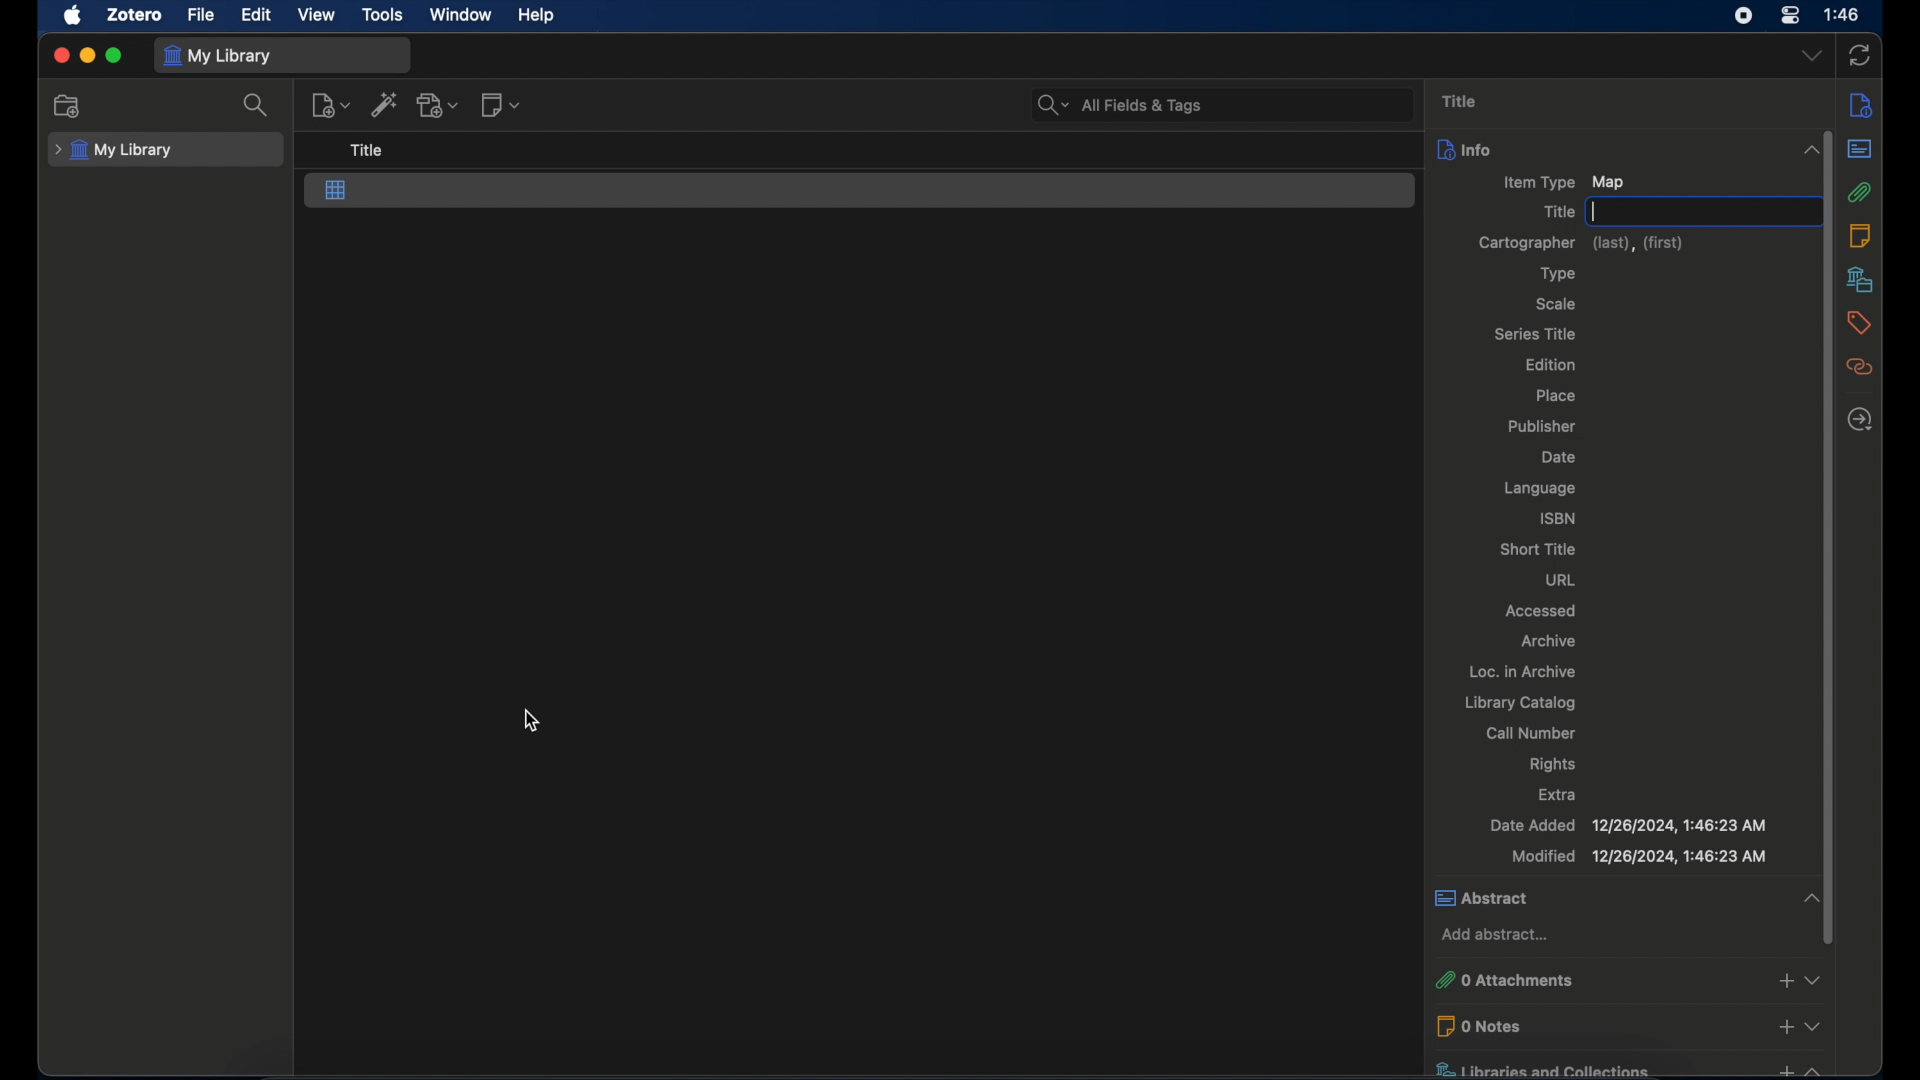 The width and height of the screenshot is (1920, 1080). What do you see at coordinates (1531, 733) in the screenshot?
I see `call number` at bounding box center [1531, 733].